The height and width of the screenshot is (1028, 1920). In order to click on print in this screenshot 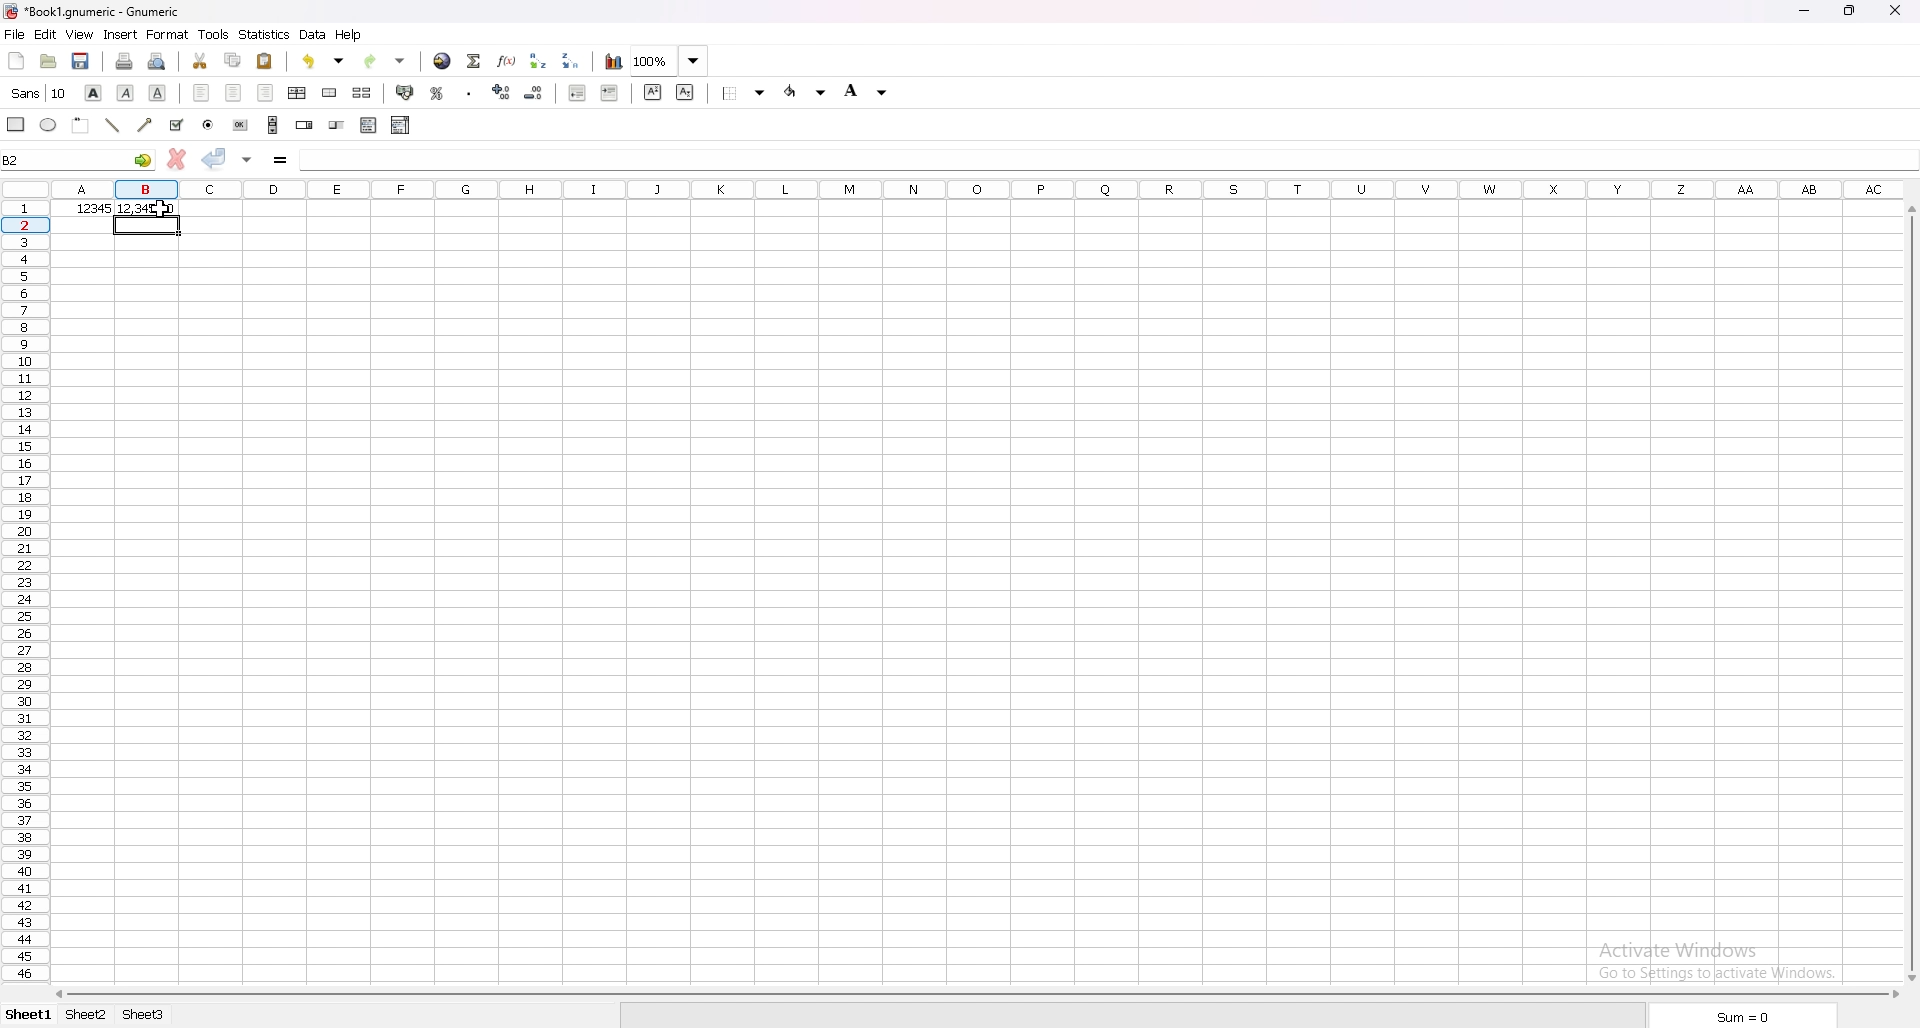, I will do `click(125, 60)`.